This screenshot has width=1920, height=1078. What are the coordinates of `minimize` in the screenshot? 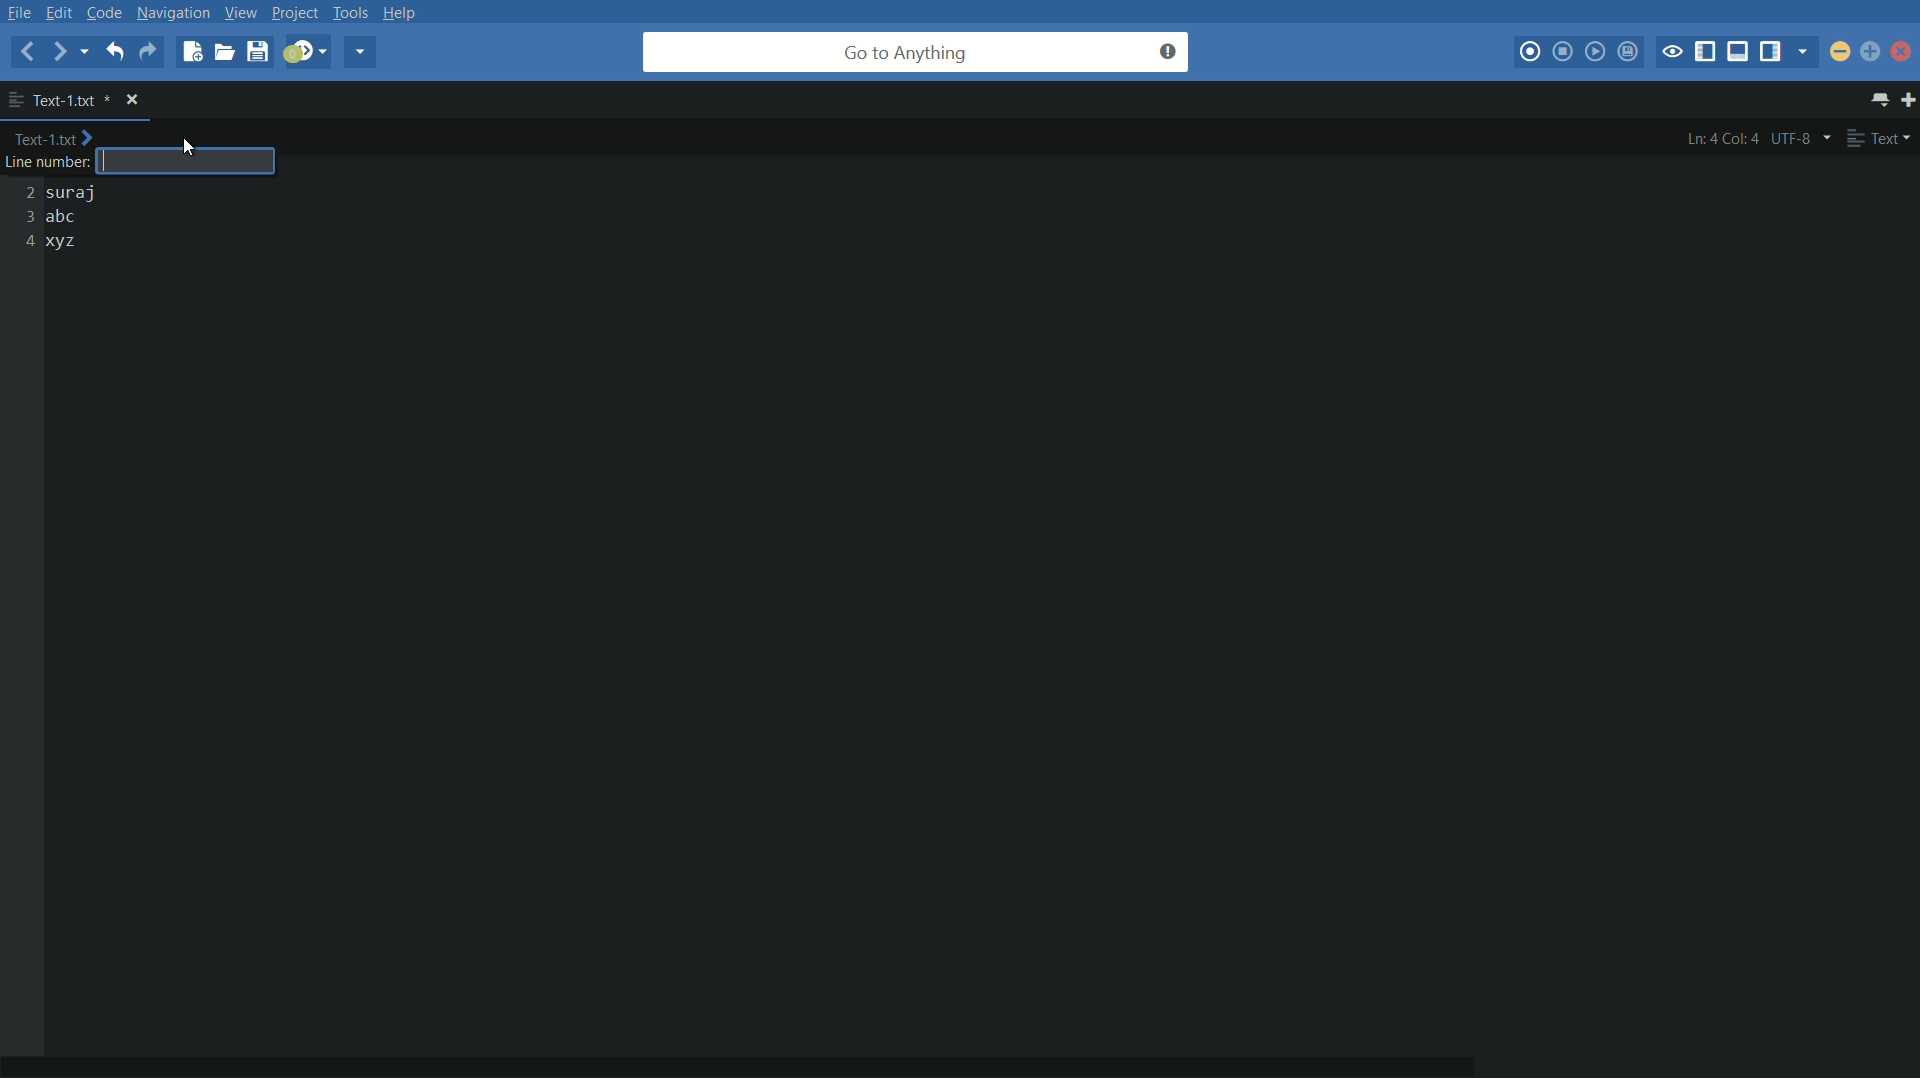 It's located at (1841, 51).